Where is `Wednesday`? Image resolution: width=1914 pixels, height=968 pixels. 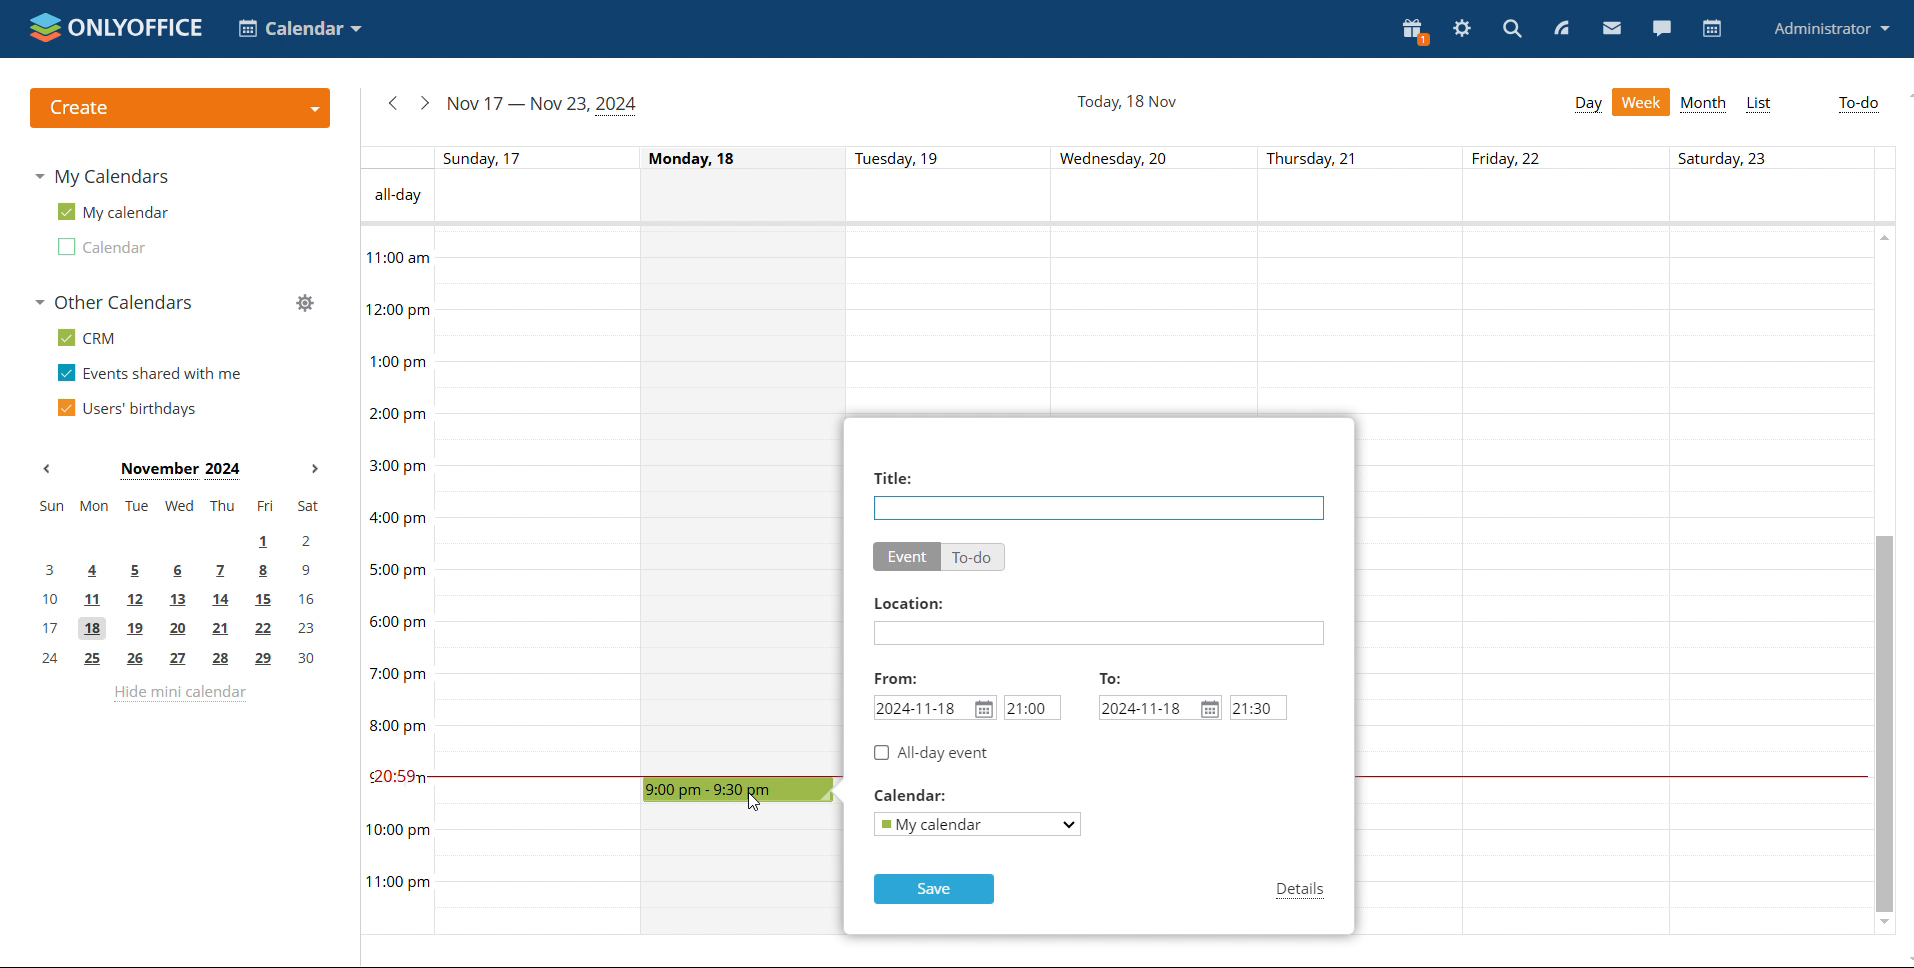
Wednesday is located at coordinates (742, 881).